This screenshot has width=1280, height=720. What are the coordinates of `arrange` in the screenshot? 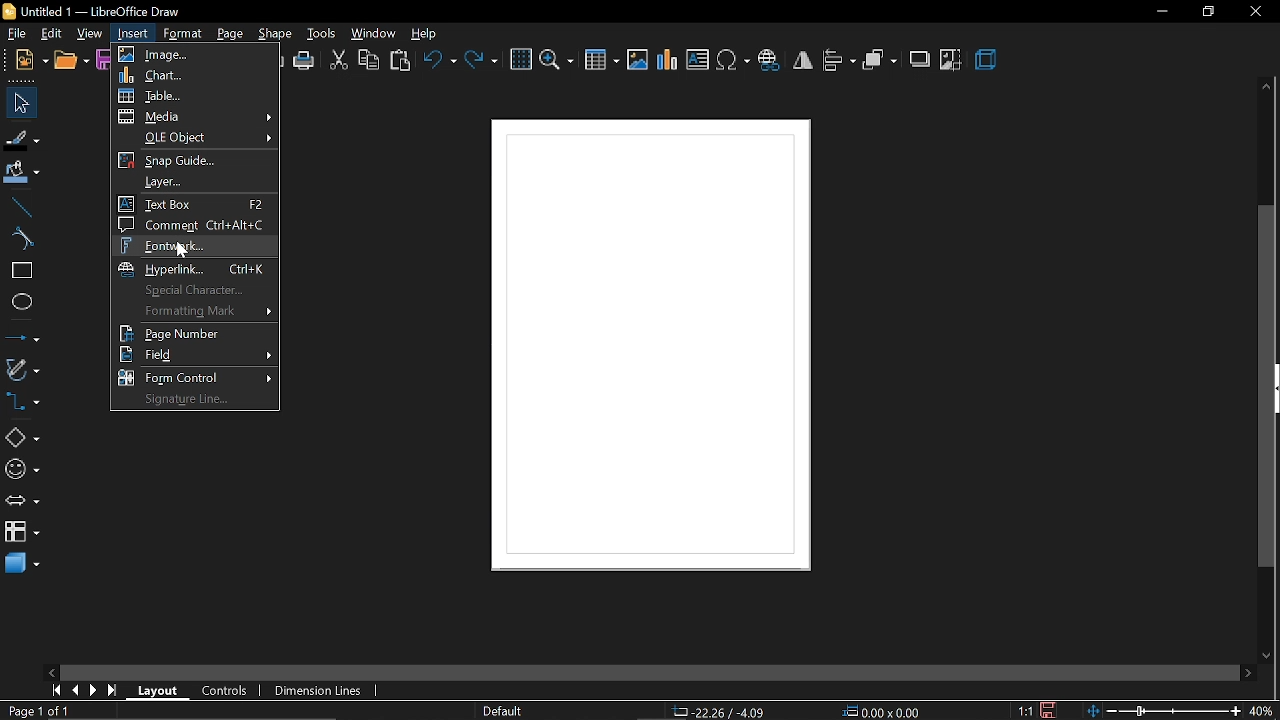 It's located at (880, 61).